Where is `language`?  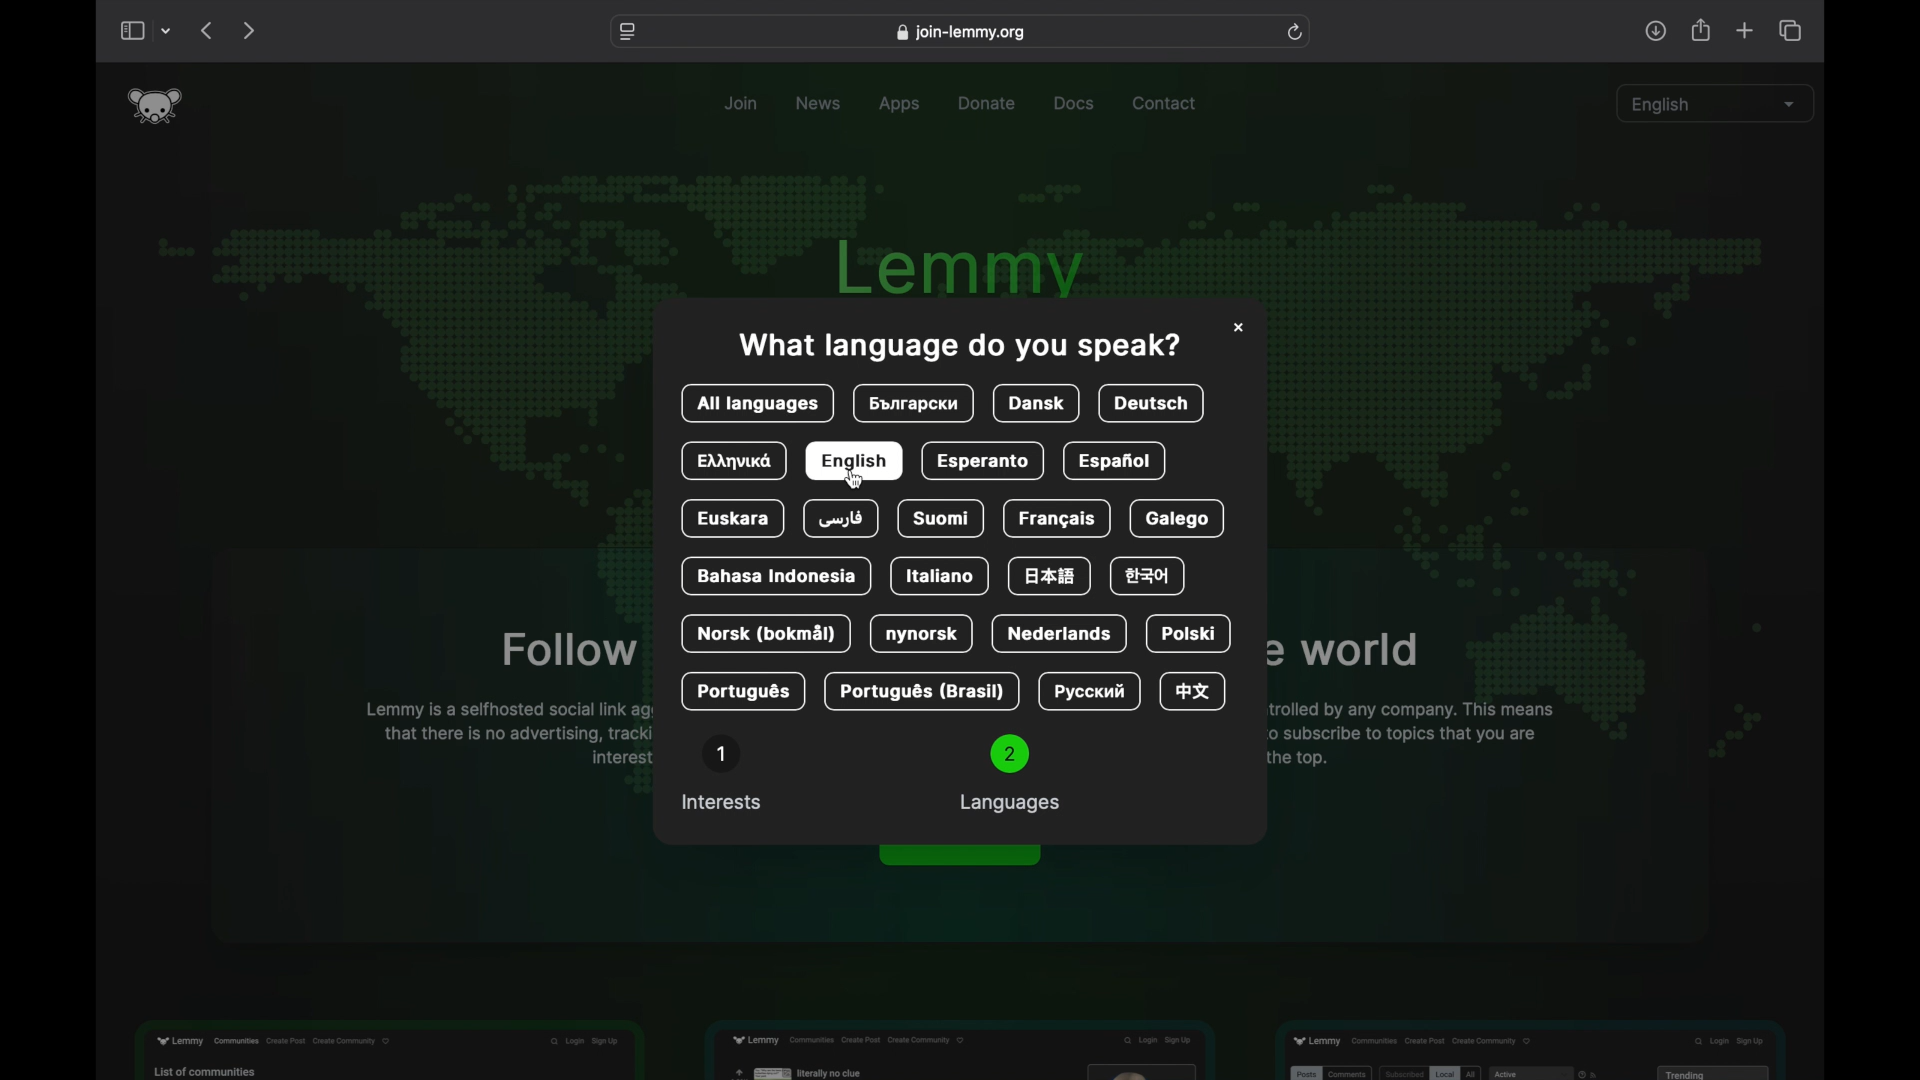
language is located at coordinates (737, 461).